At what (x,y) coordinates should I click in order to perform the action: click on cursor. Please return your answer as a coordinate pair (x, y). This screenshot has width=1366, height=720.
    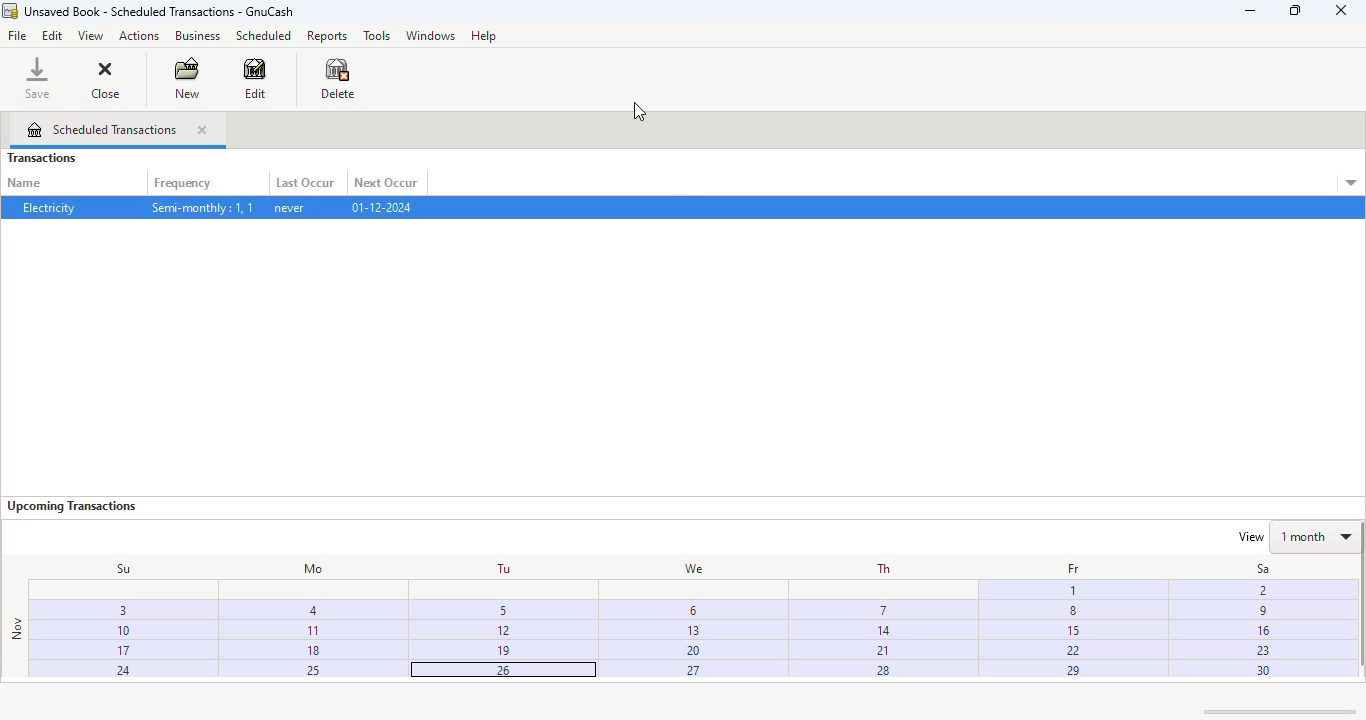
    Looking at the image, I should click on (639, 111).